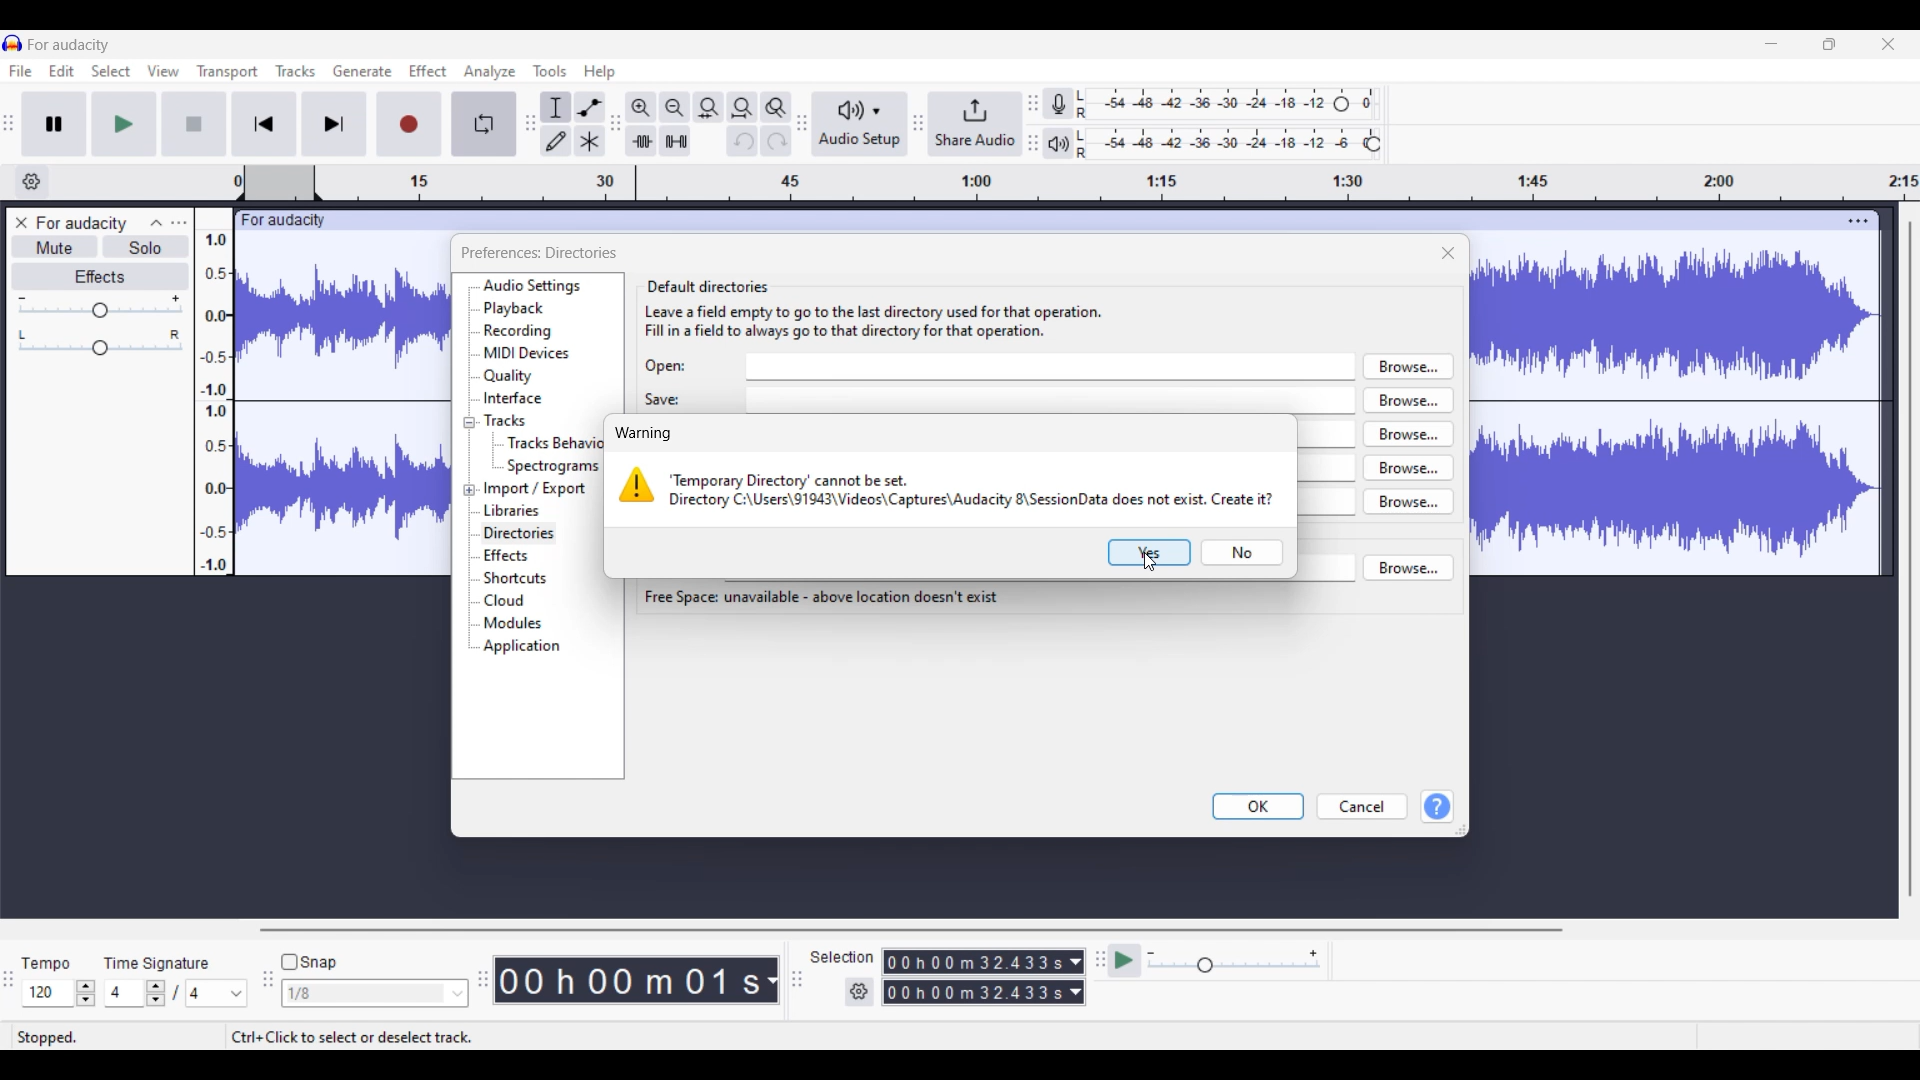 The width and height of the screenshot is (1920, 1080). Describe the element at coordinates (86, 993) in the screenshot. I see `Increase/Decrease Tempo` at that location.